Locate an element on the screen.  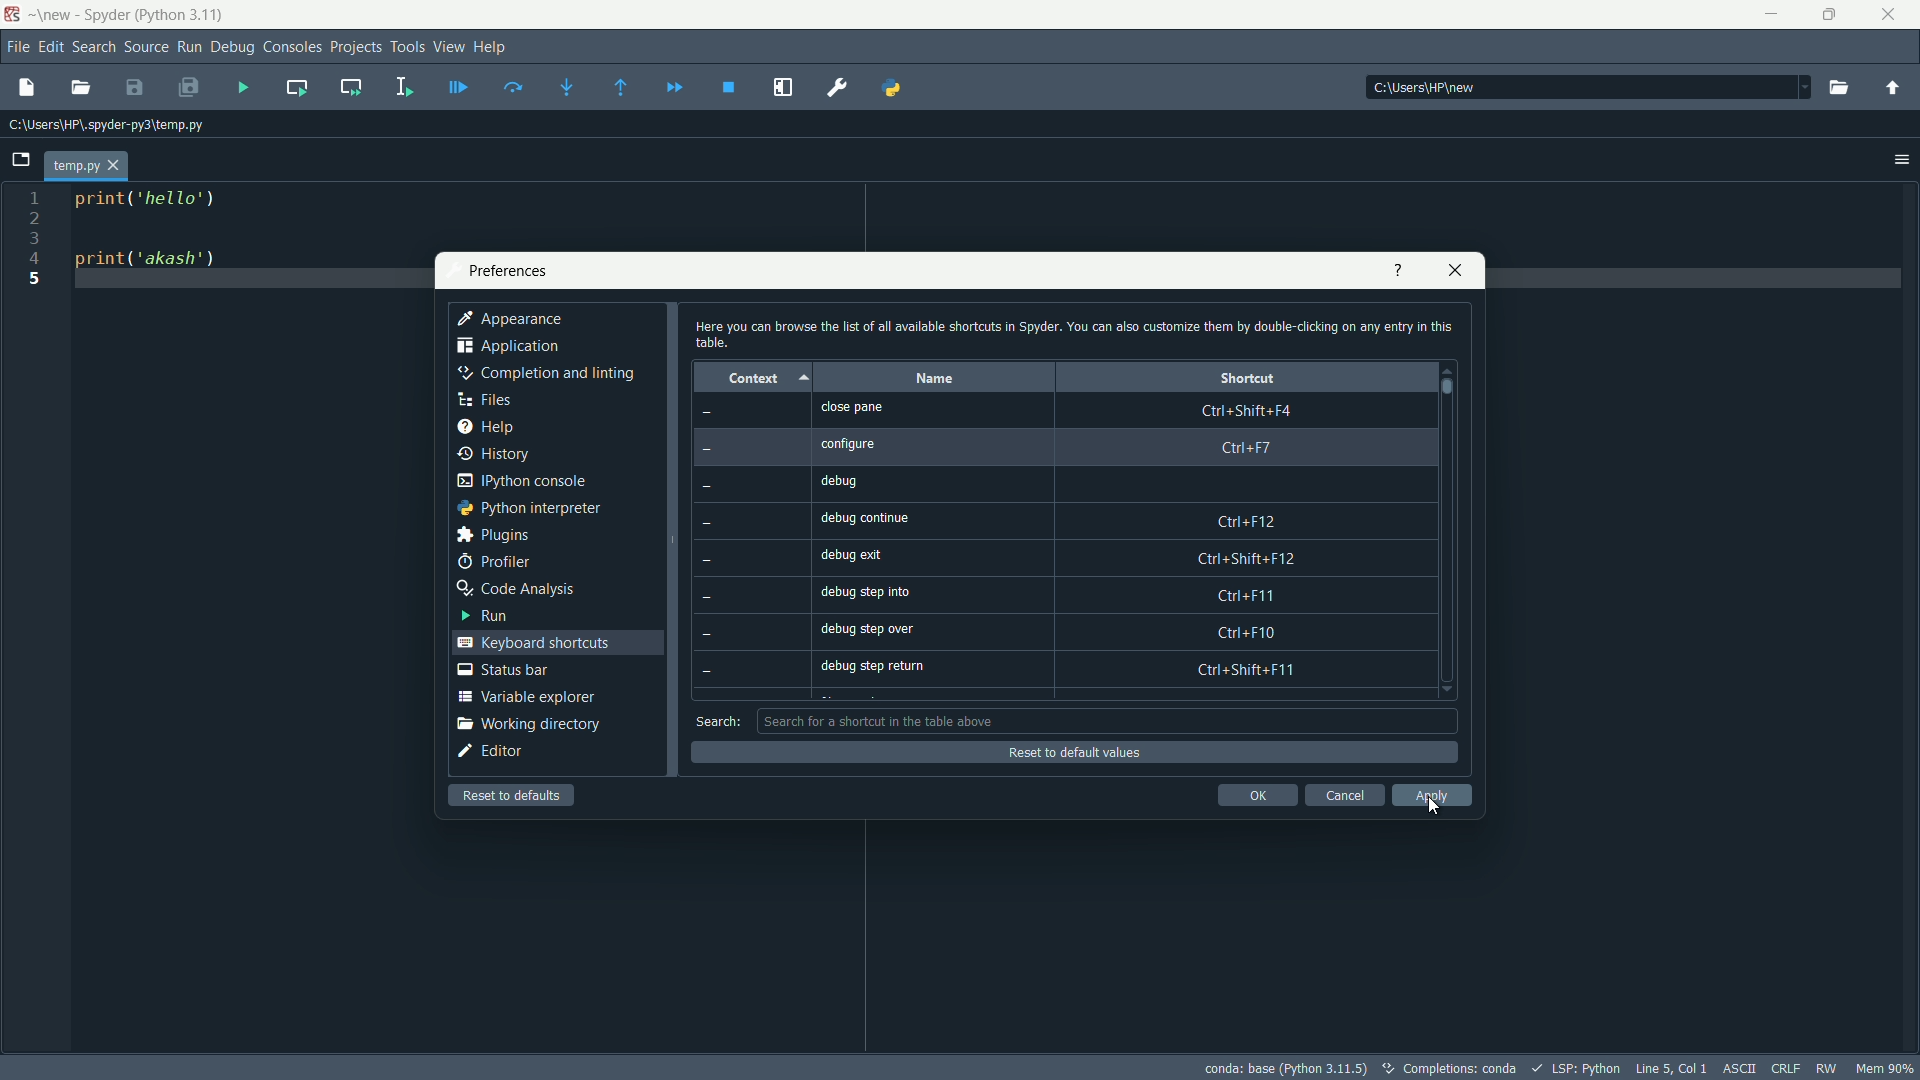
preferences is located at coordinates (841, 88).